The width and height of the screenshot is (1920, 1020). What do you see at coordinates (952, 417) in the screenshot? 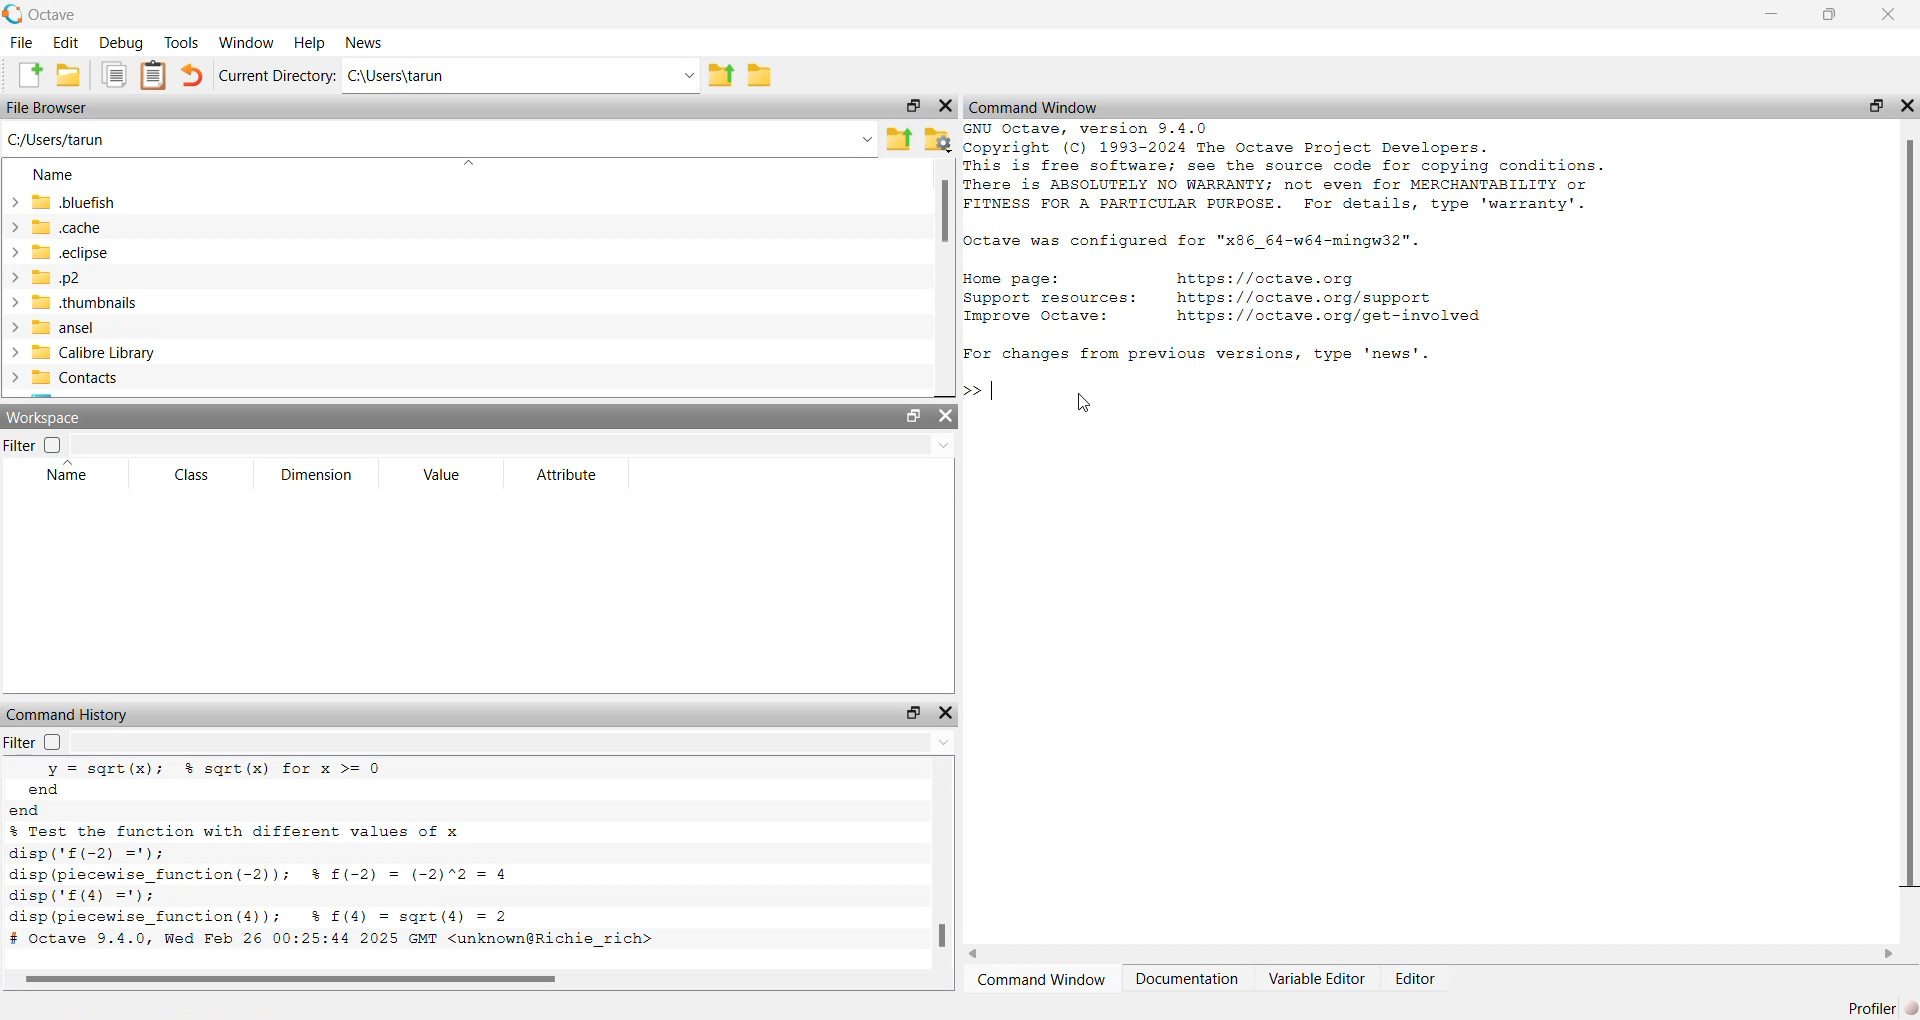
I see `Close` at bounding box center [952, 417].